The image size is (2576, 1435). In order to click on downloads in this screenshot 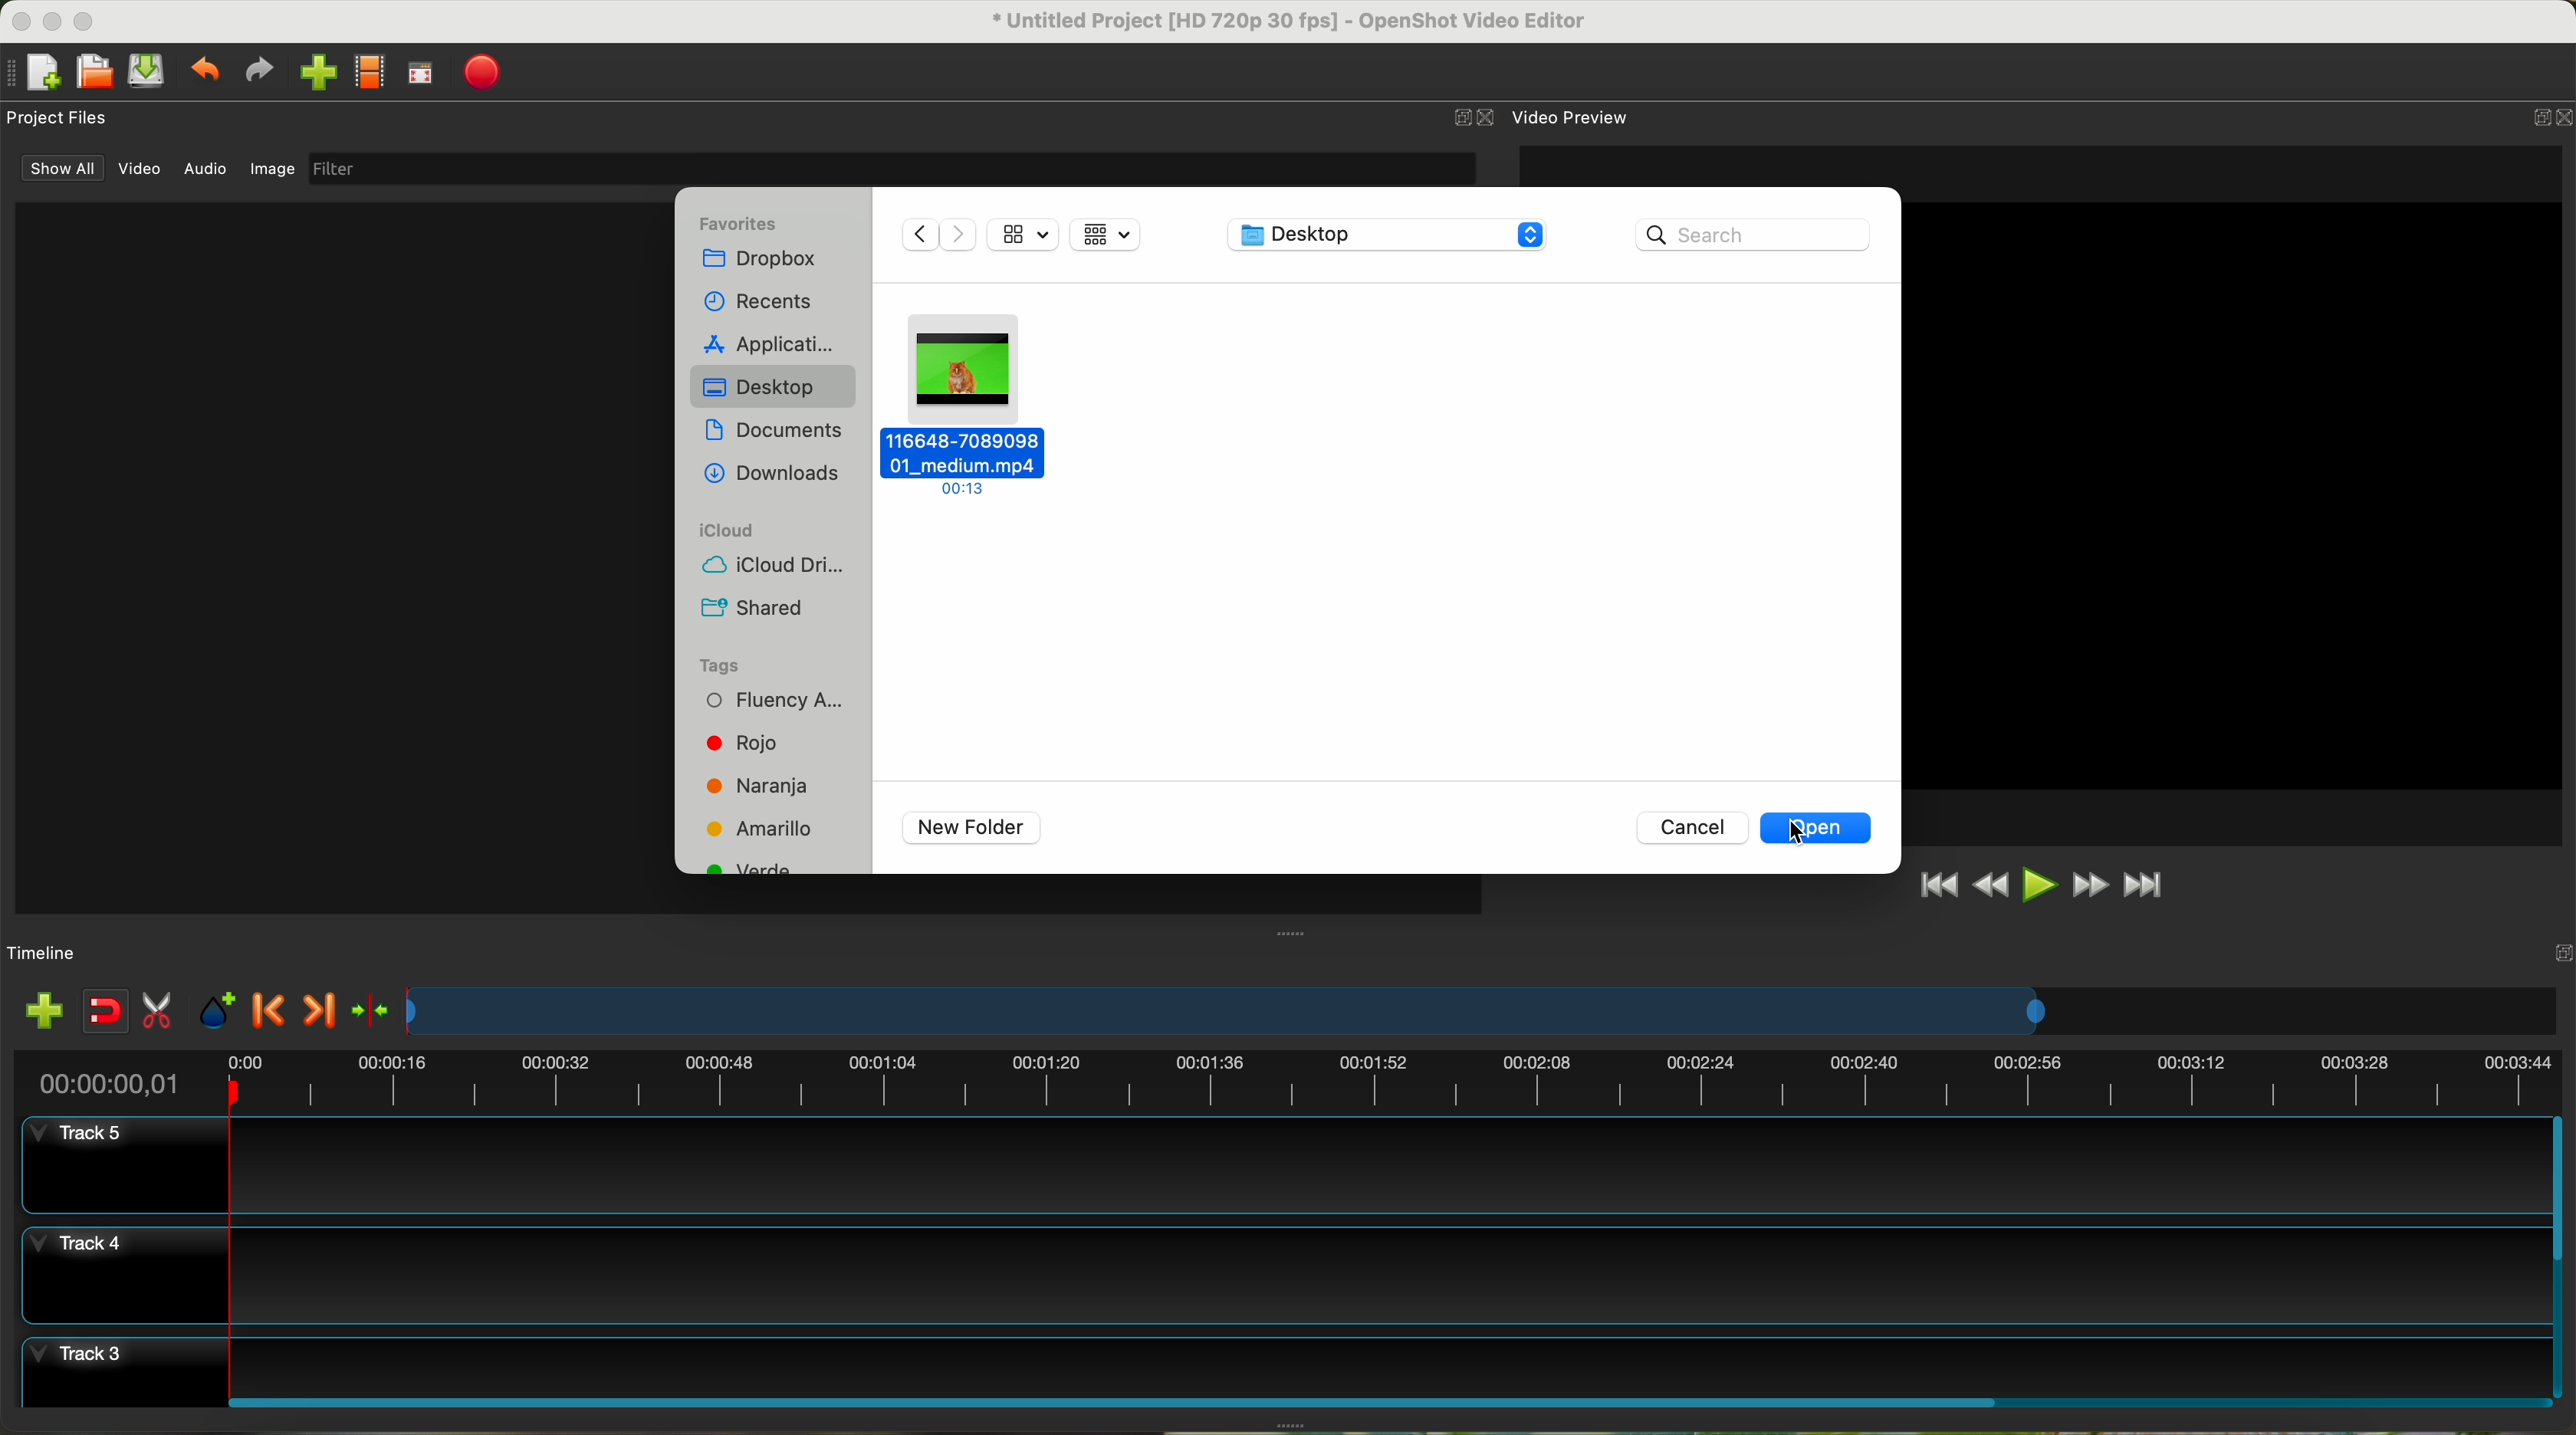, I will do `click(772, 476)`.